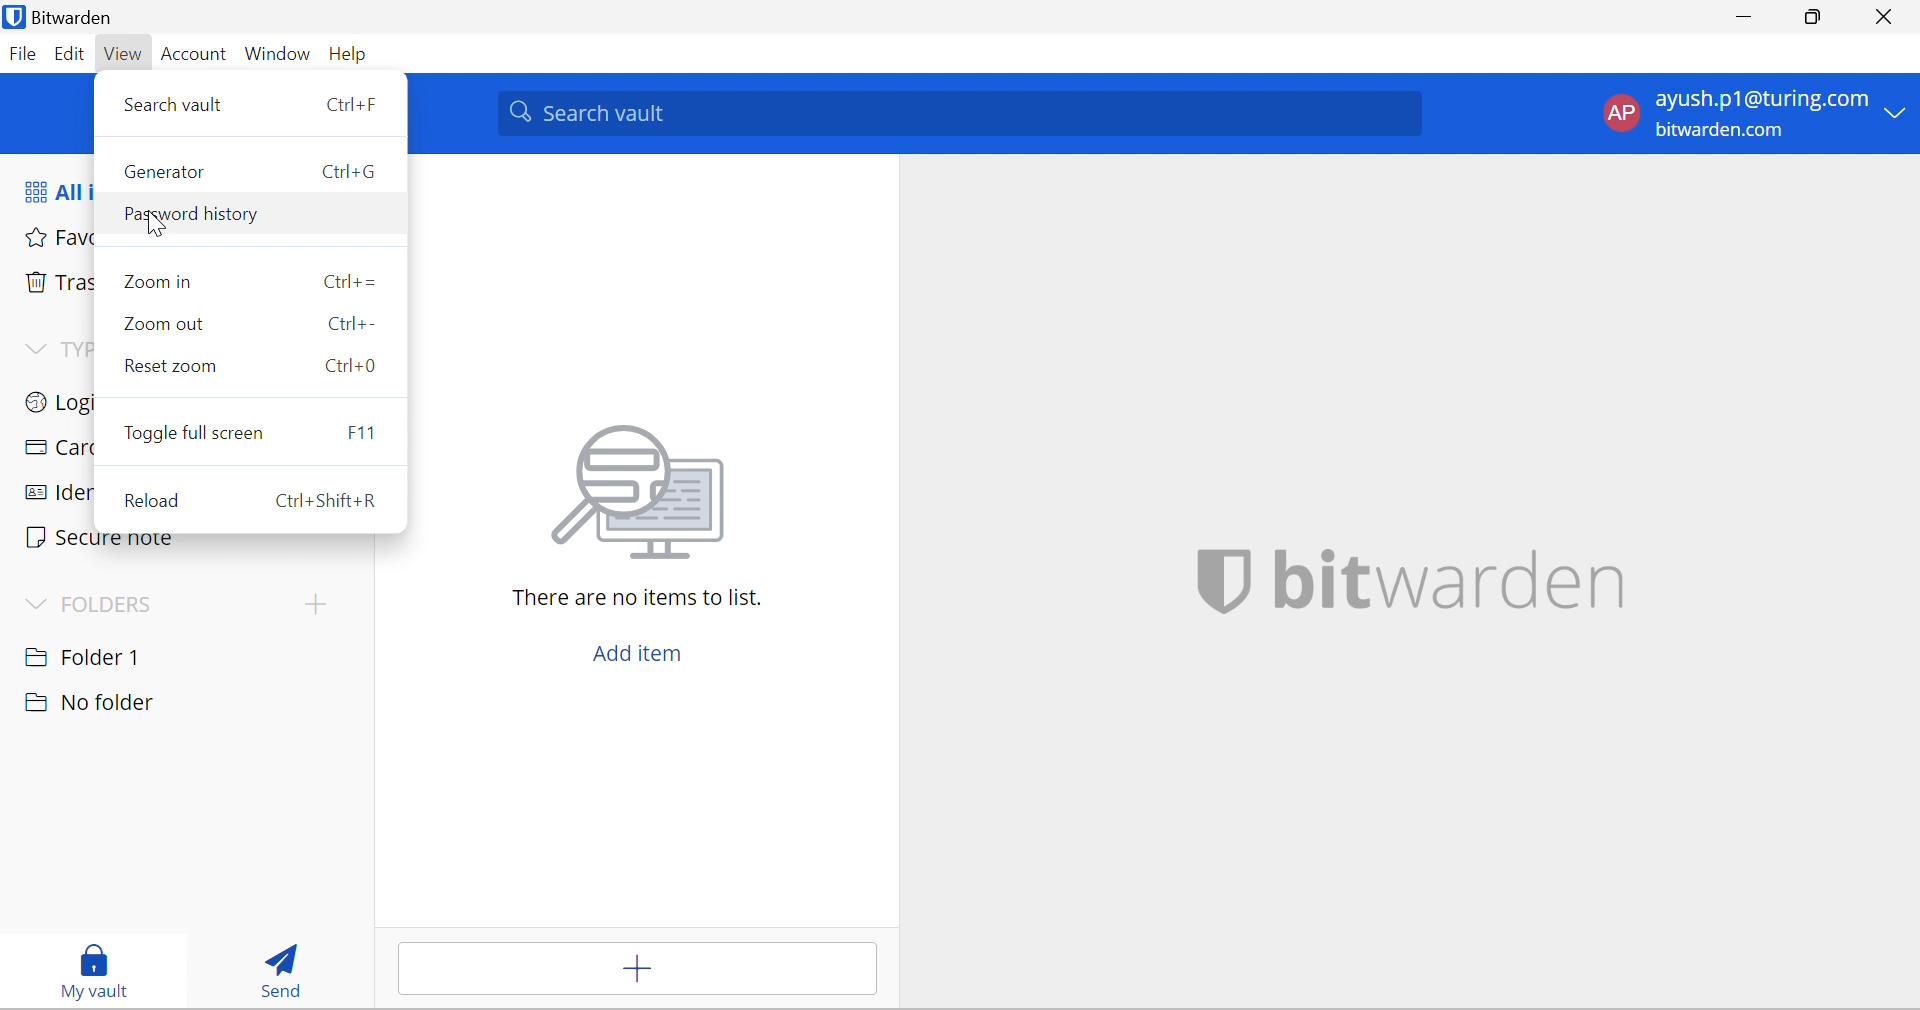 This screenshot has width=1920, height=1010. What do you see at coordinates (275, 966) in the screenshot?
I see `Send` at bounding box center [275, 966].